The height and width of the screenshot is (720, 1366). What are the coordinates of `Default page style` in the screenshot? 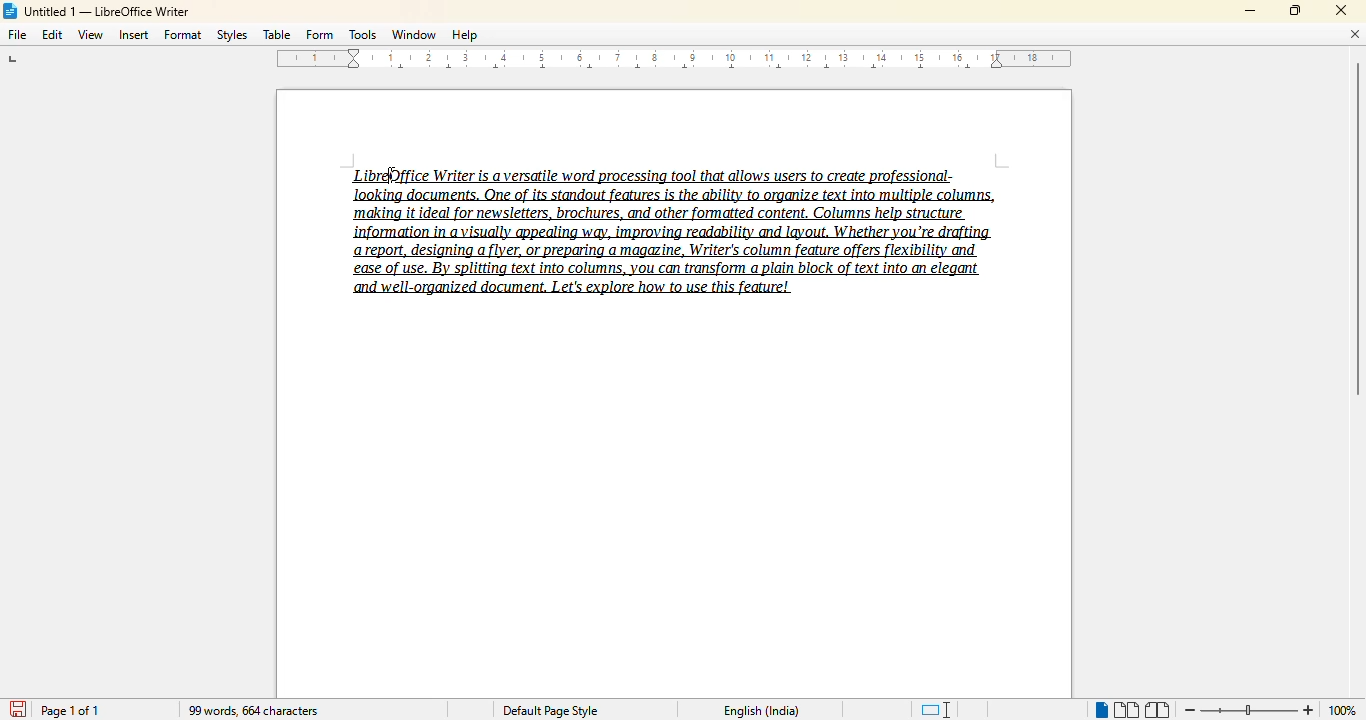 It's located at (550, 710).